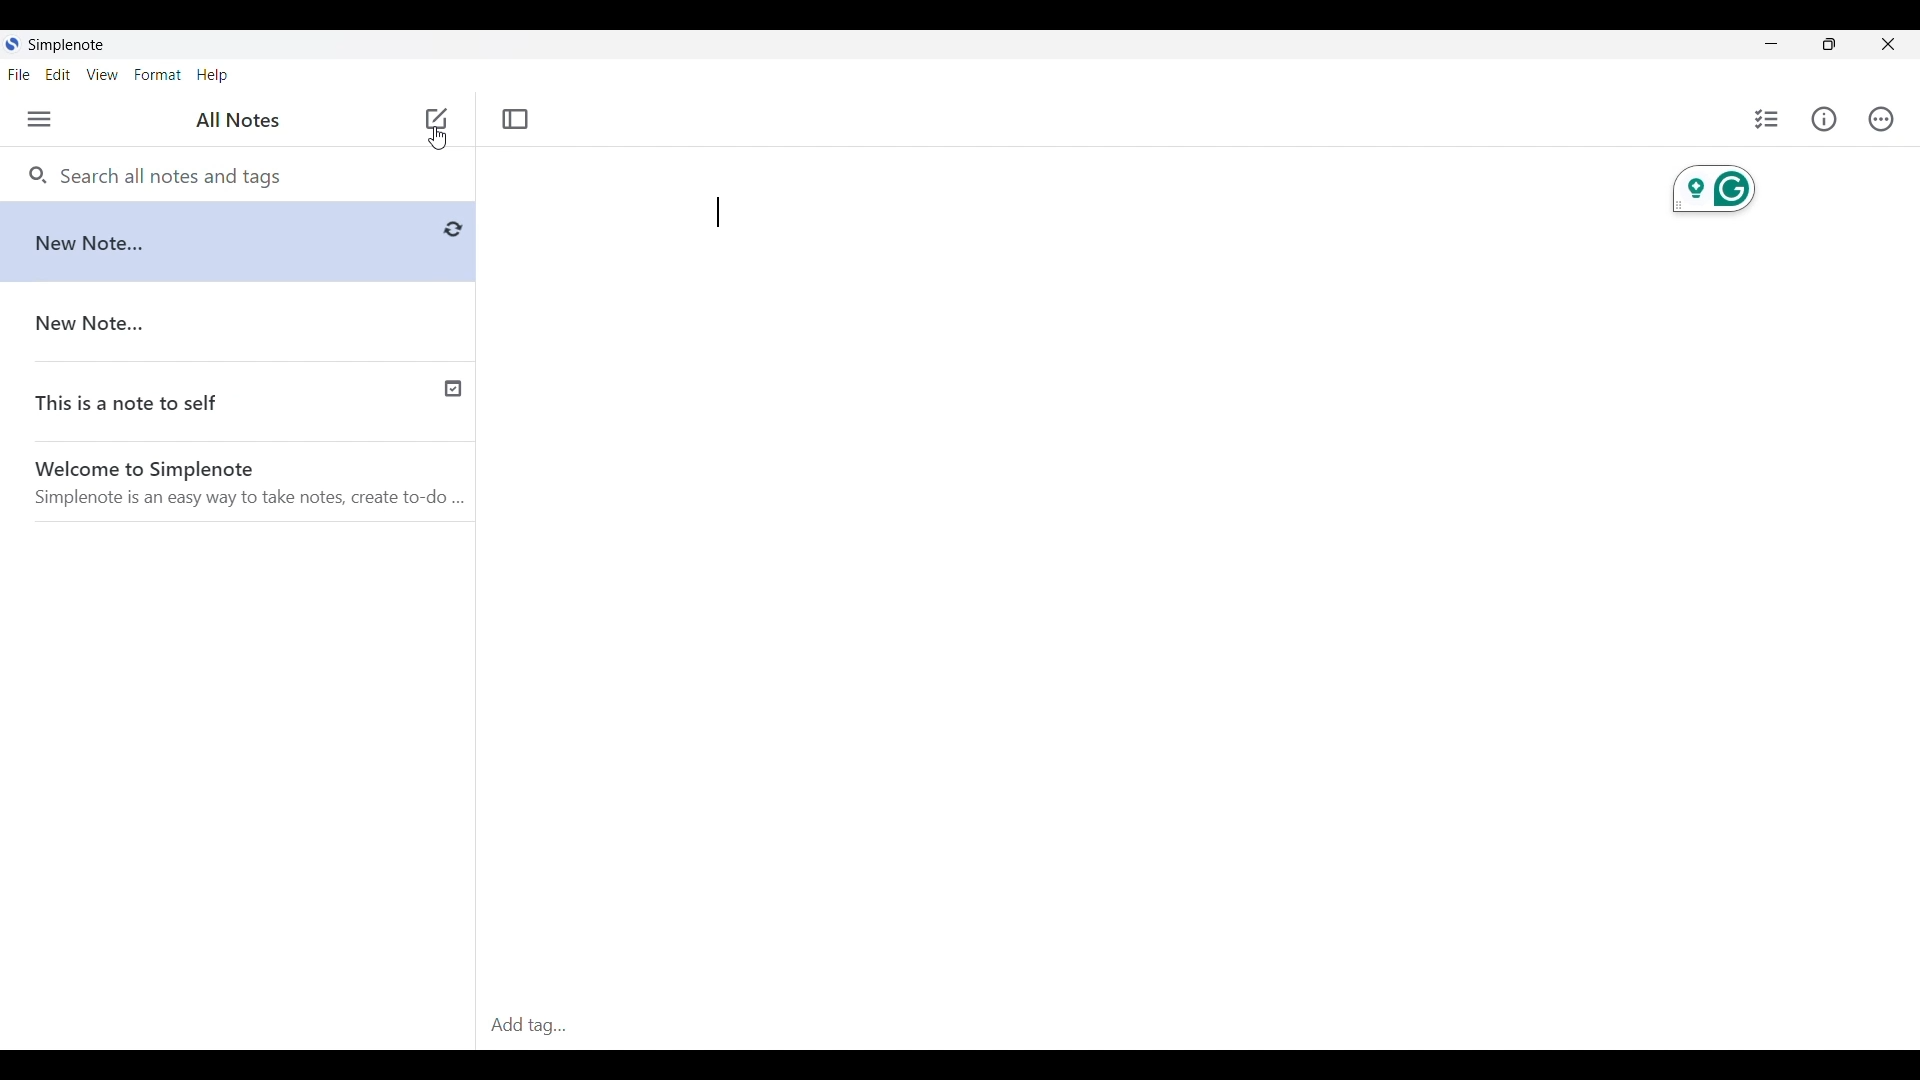 Image resolution: width=1920 pixels, height=1080 pixels. I want to click on Search all notes and tags, so click(177, 176).